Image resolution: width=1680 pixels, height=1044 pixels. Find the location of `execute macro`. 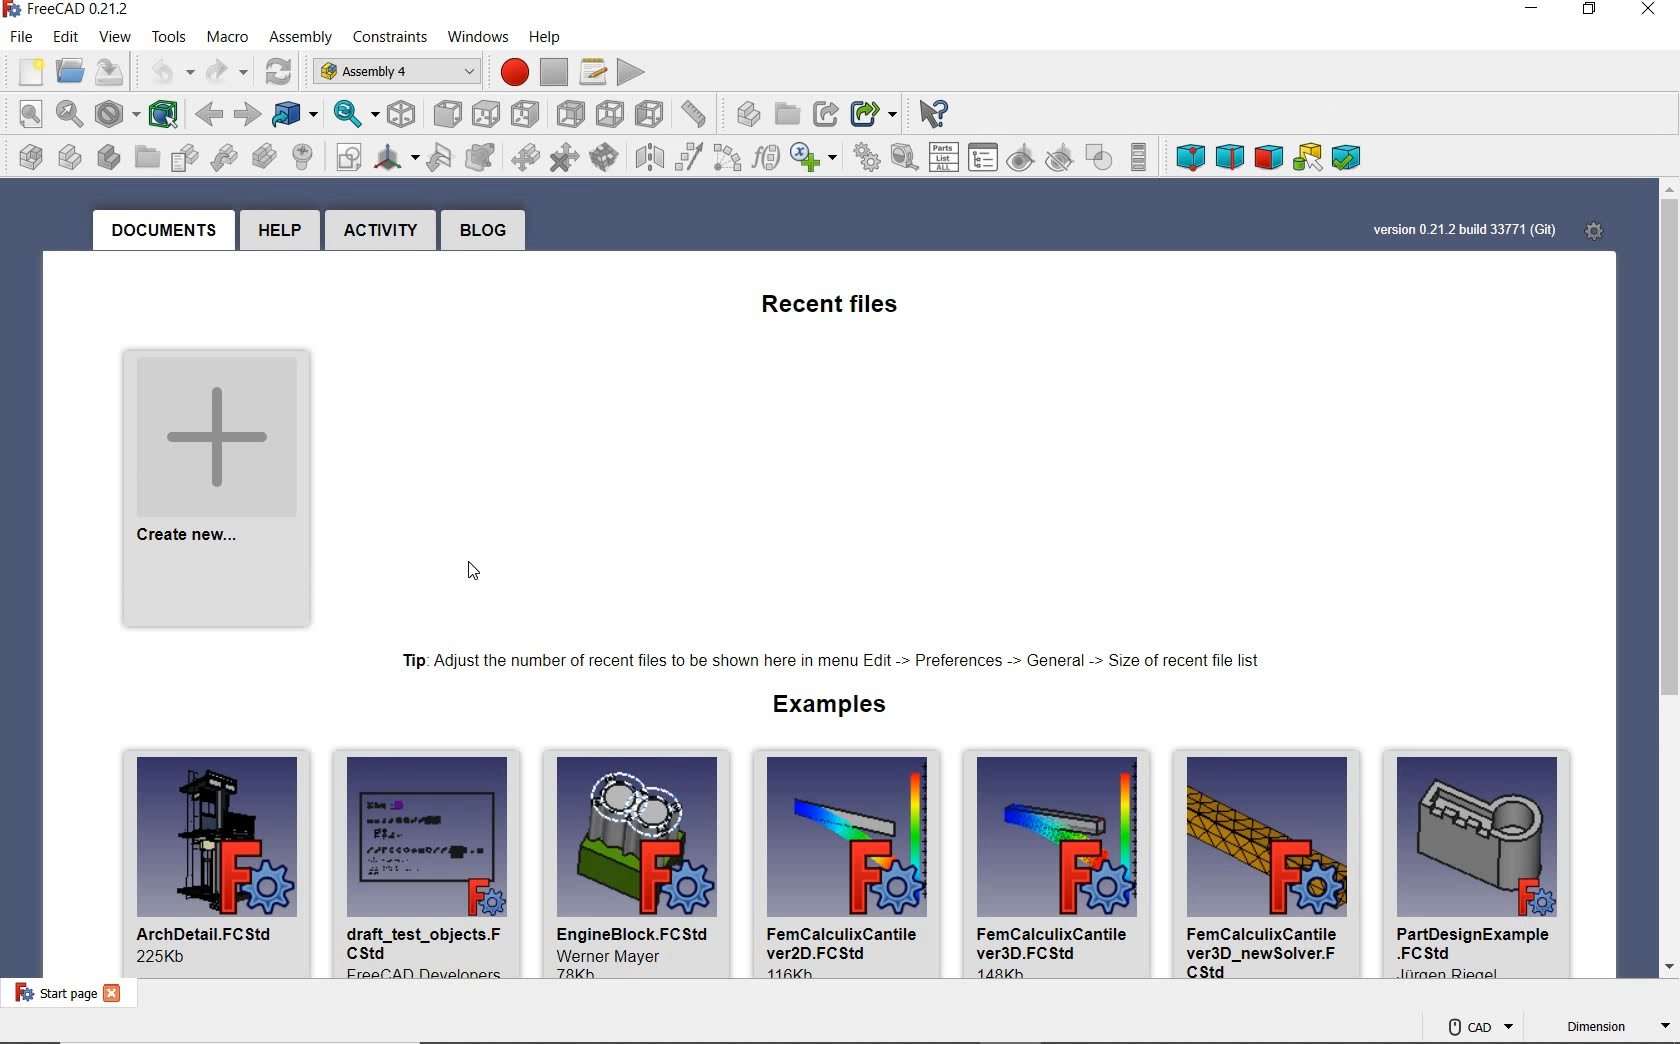

execute macro is located at coordinates (631, 73).